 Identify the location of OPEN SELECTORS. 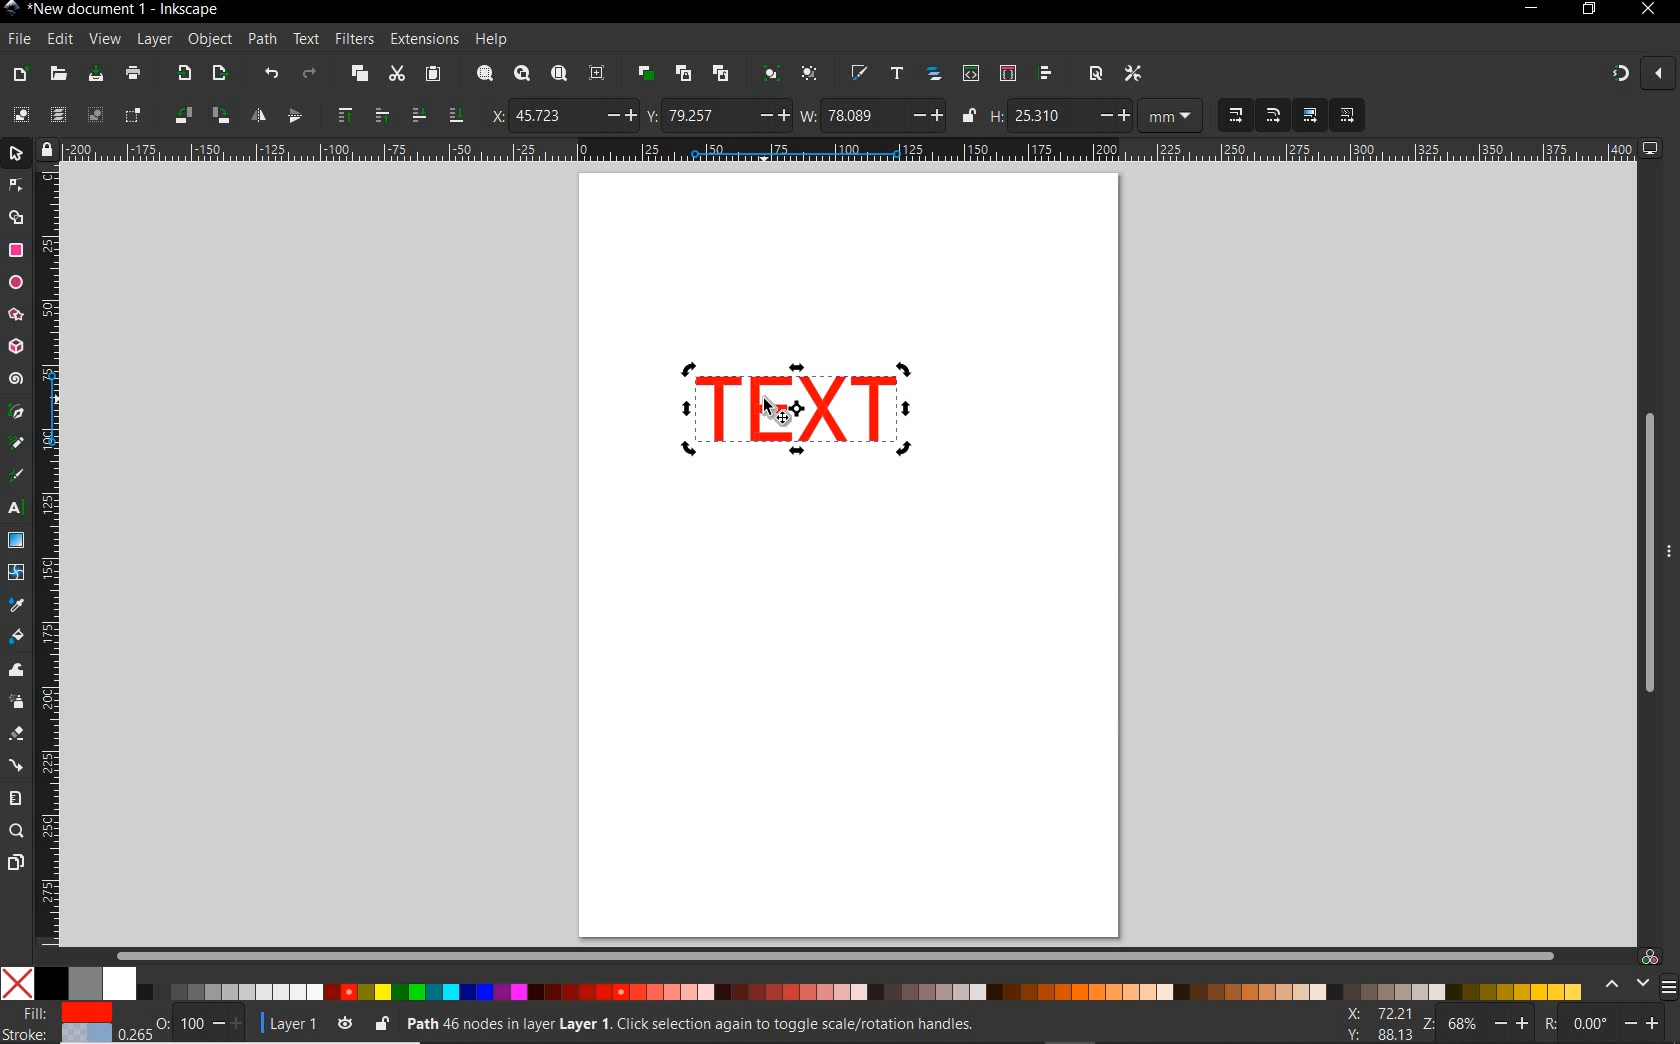
(1007, 73).